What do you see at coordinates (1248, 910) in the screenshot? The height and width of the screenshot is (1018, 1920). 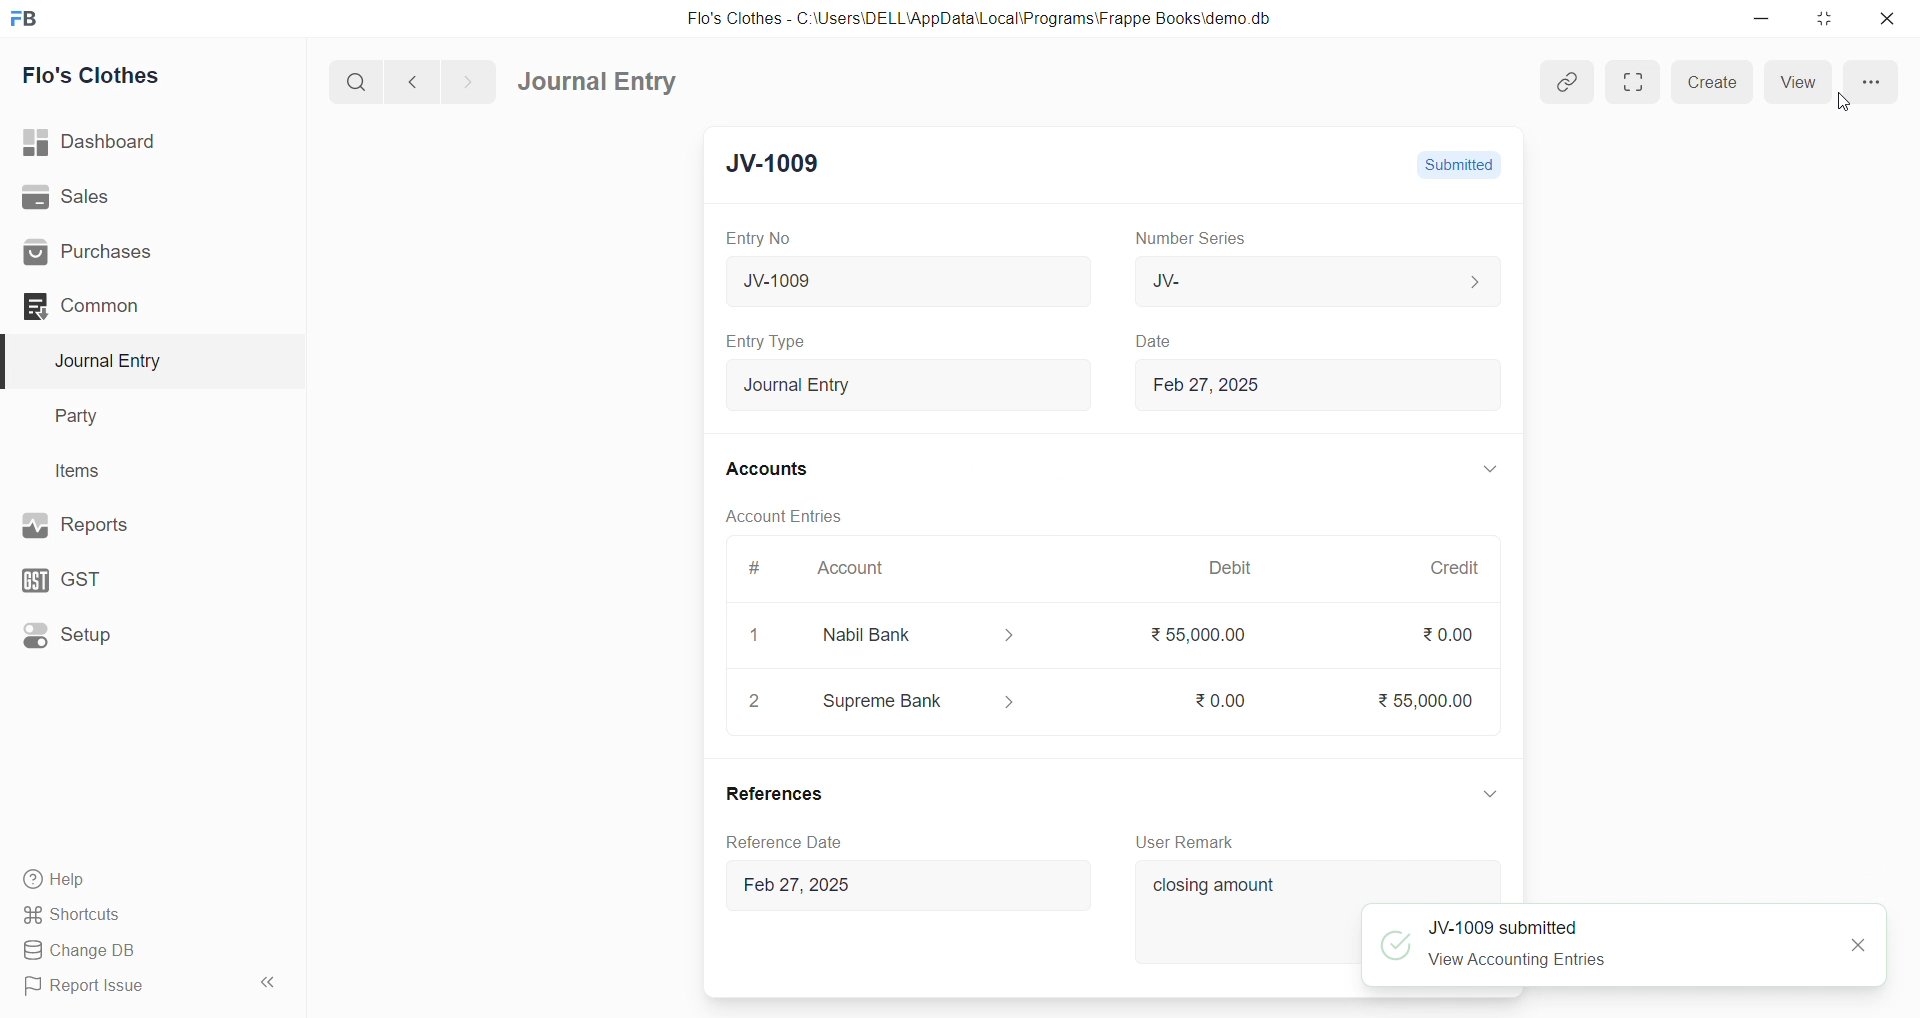 I see `closing amount` at bounding box center [1248, 910].